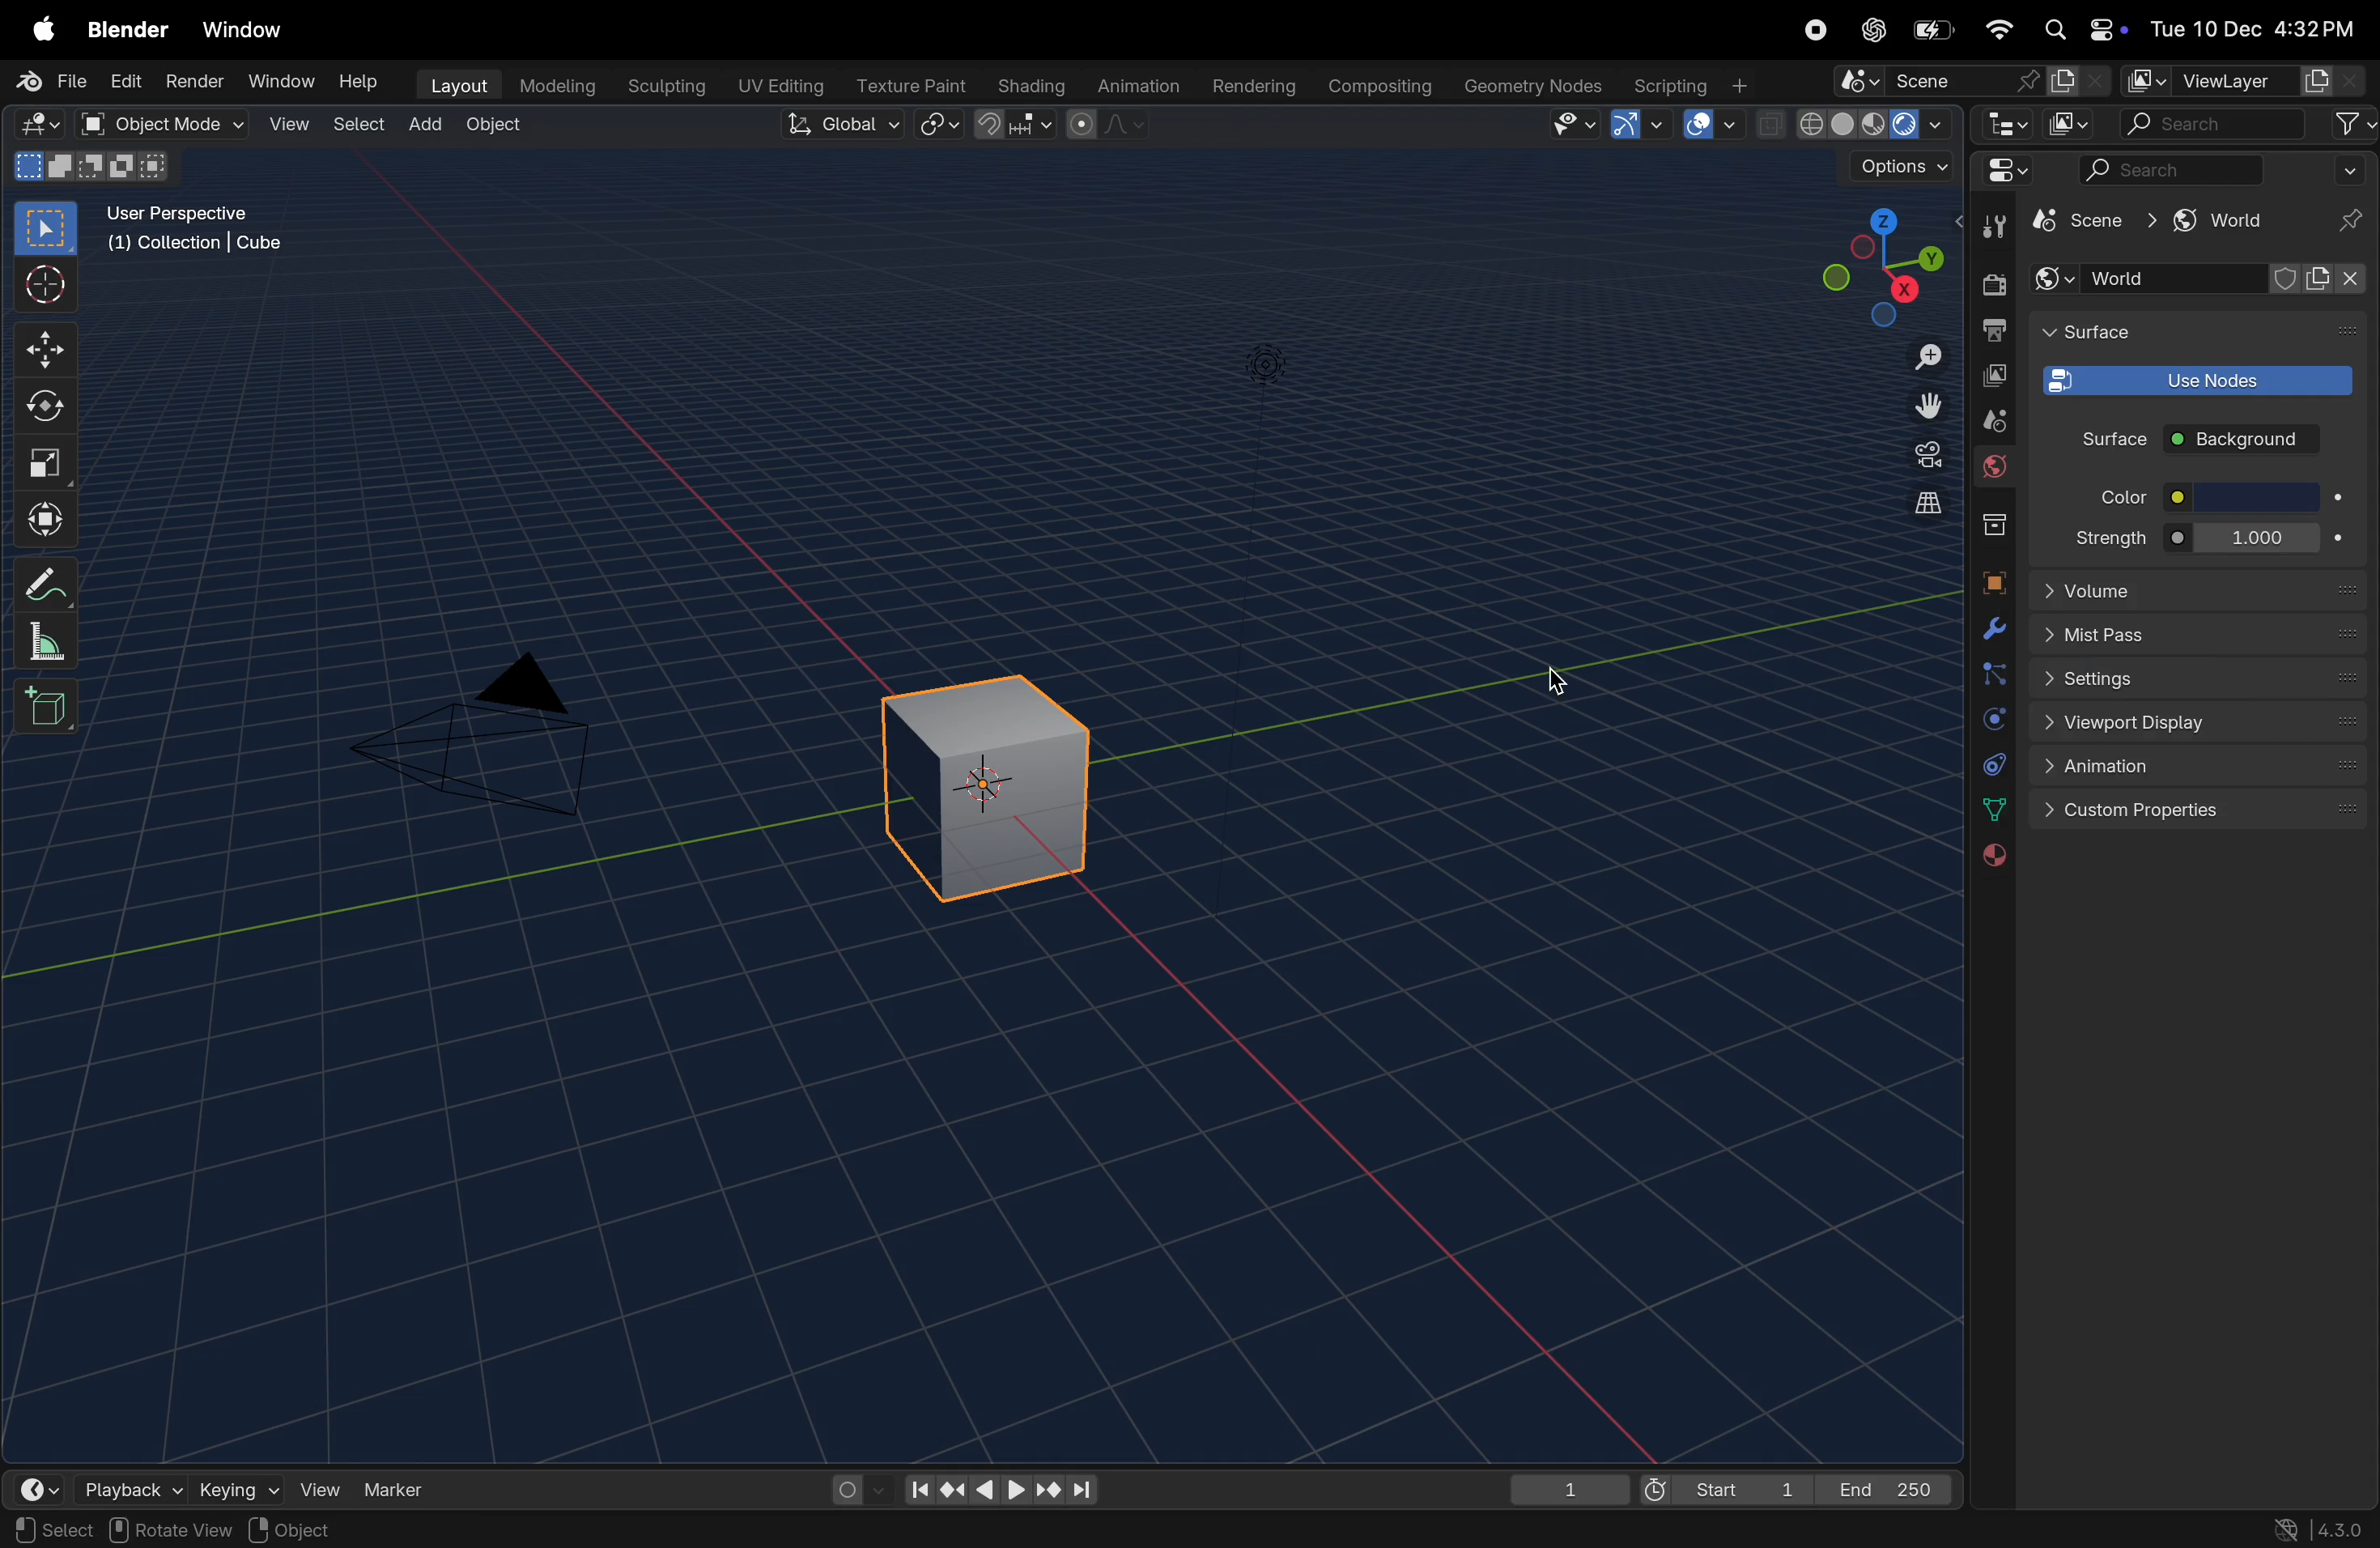 The image size is (2380, 1548). I want to click on pan view, so click(60, 1529).